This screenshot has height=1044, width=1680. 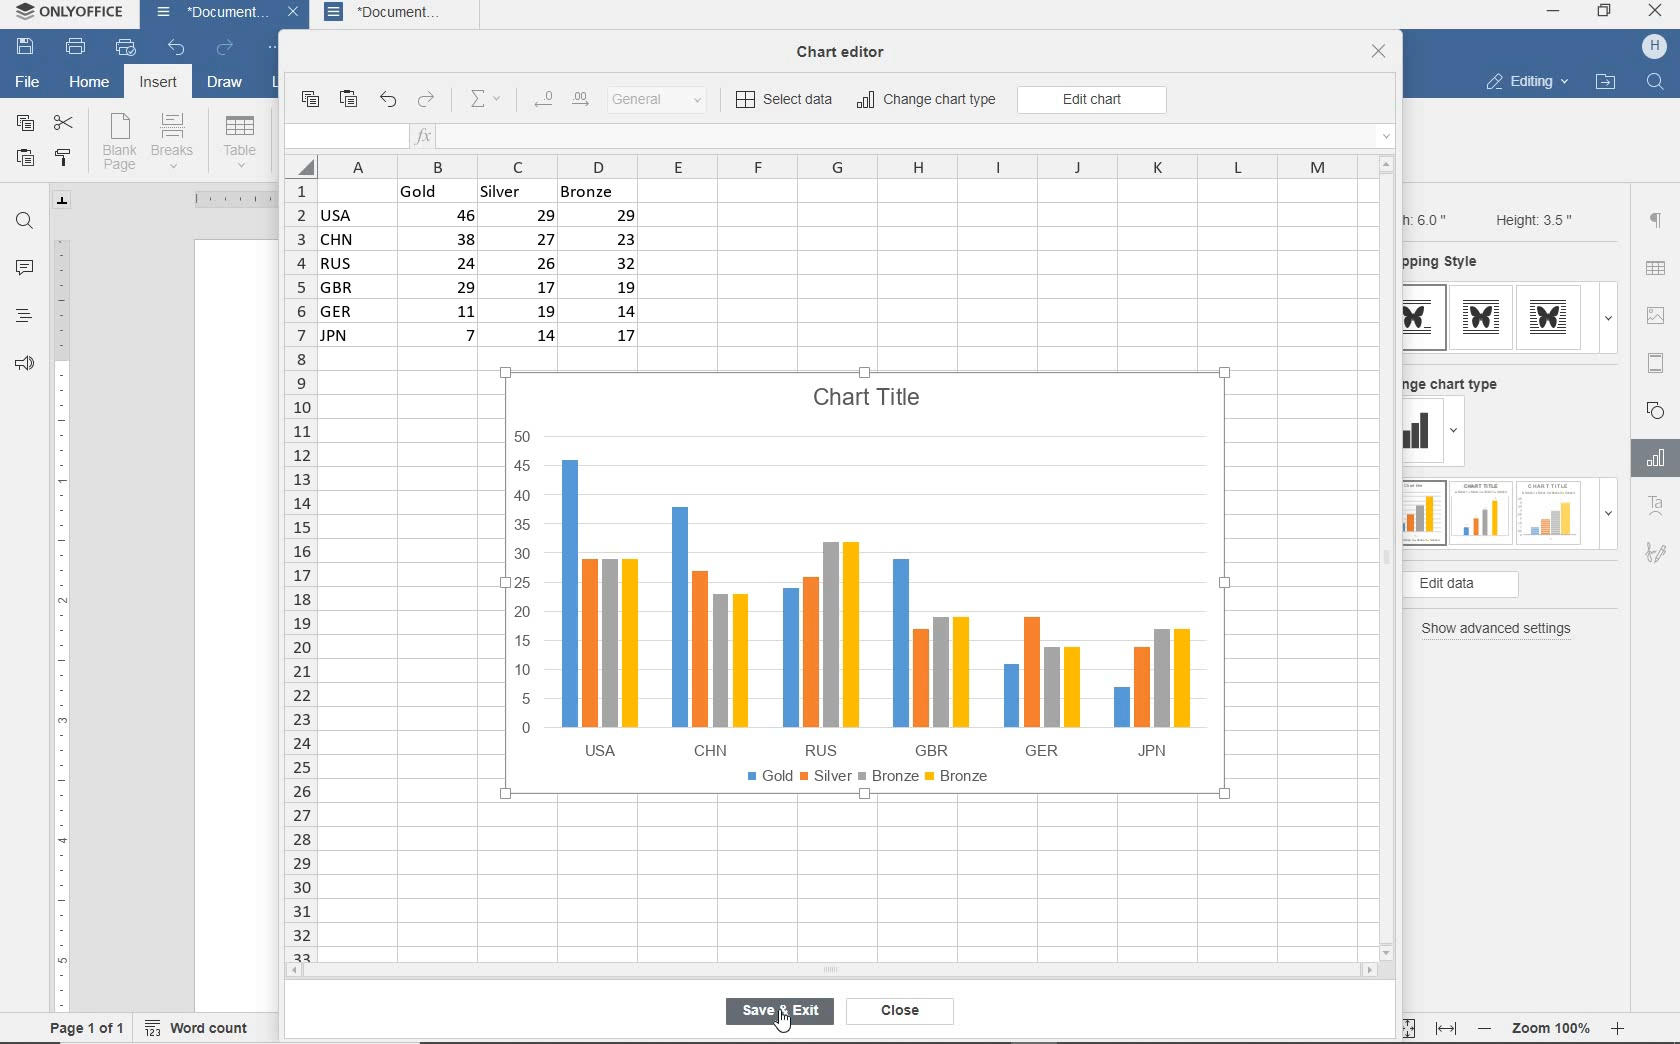 I want to click on restore down, so click(x=1605, y=13).